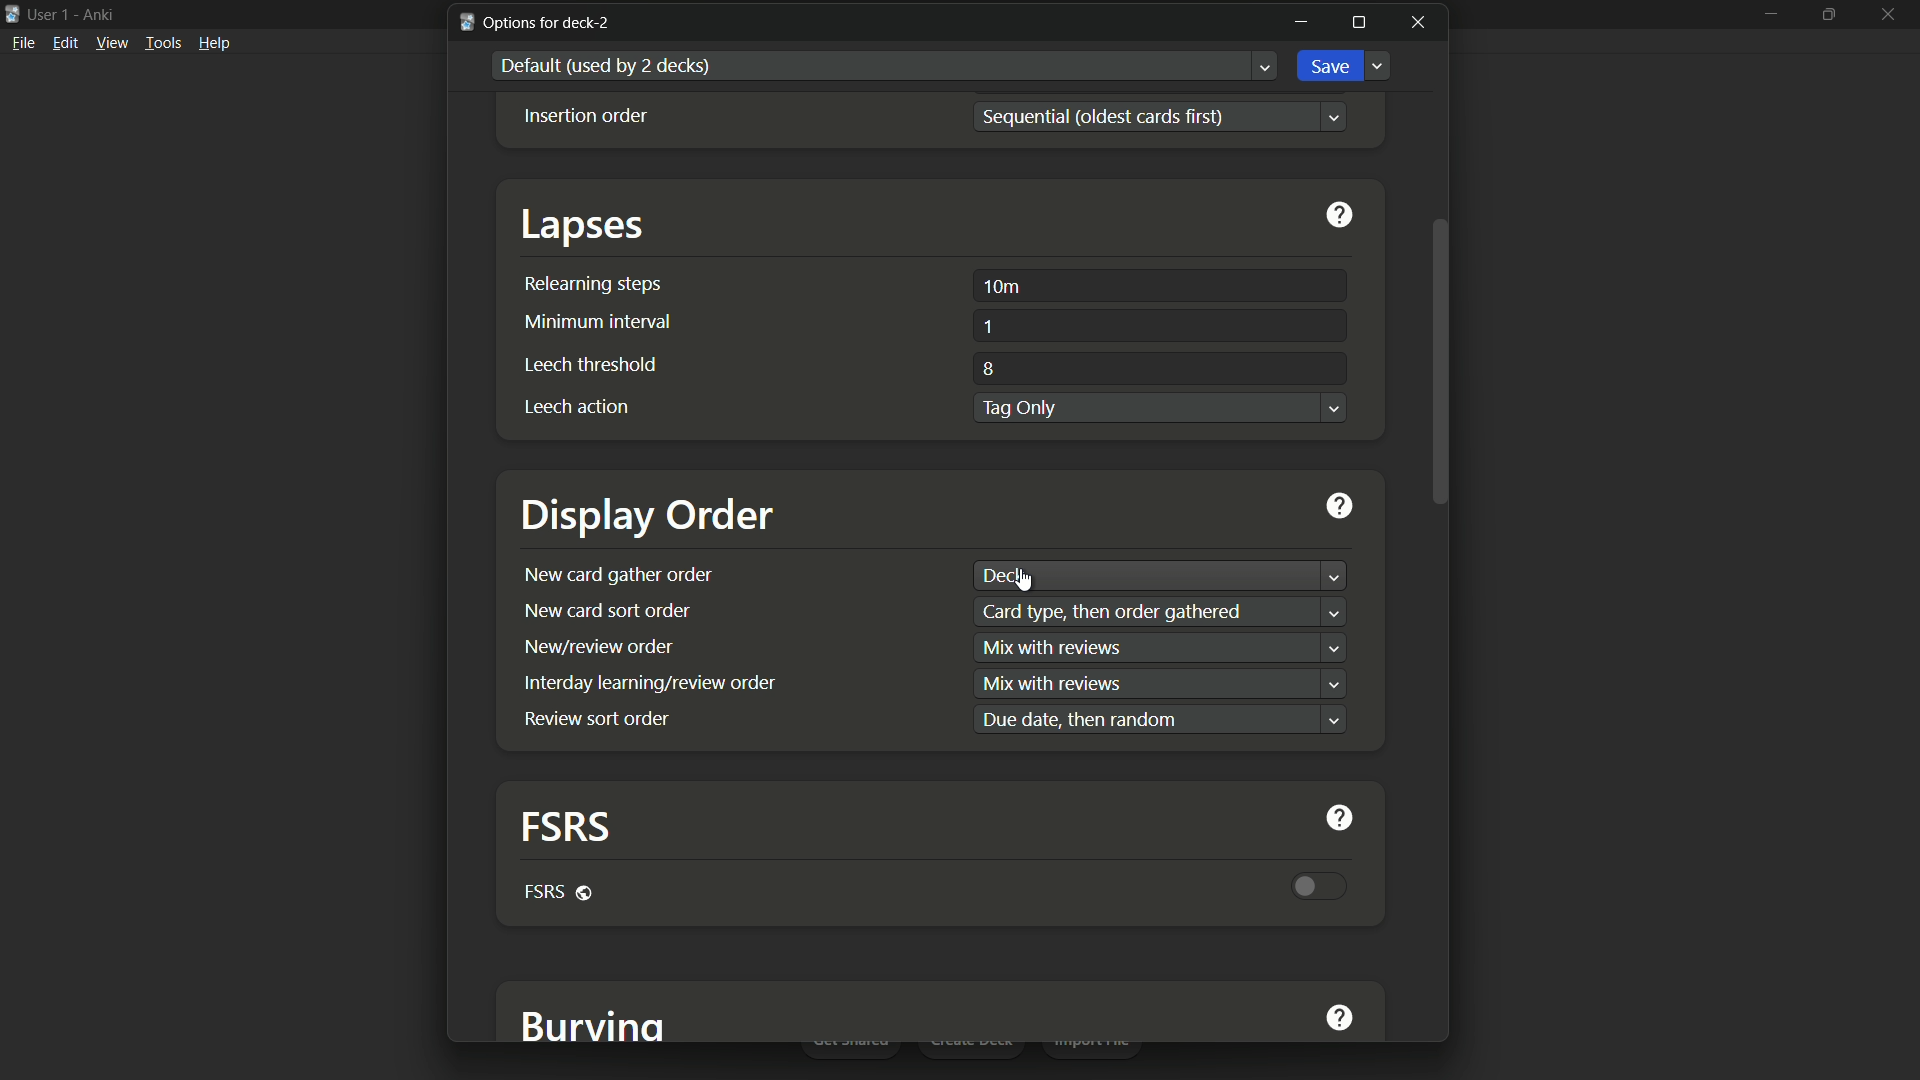 This screenshot has height=1080, width=1920. What do you see at coordinates (1359, 24) in the screenshot?
I see `maximize` at bounding box center [1359, 24].